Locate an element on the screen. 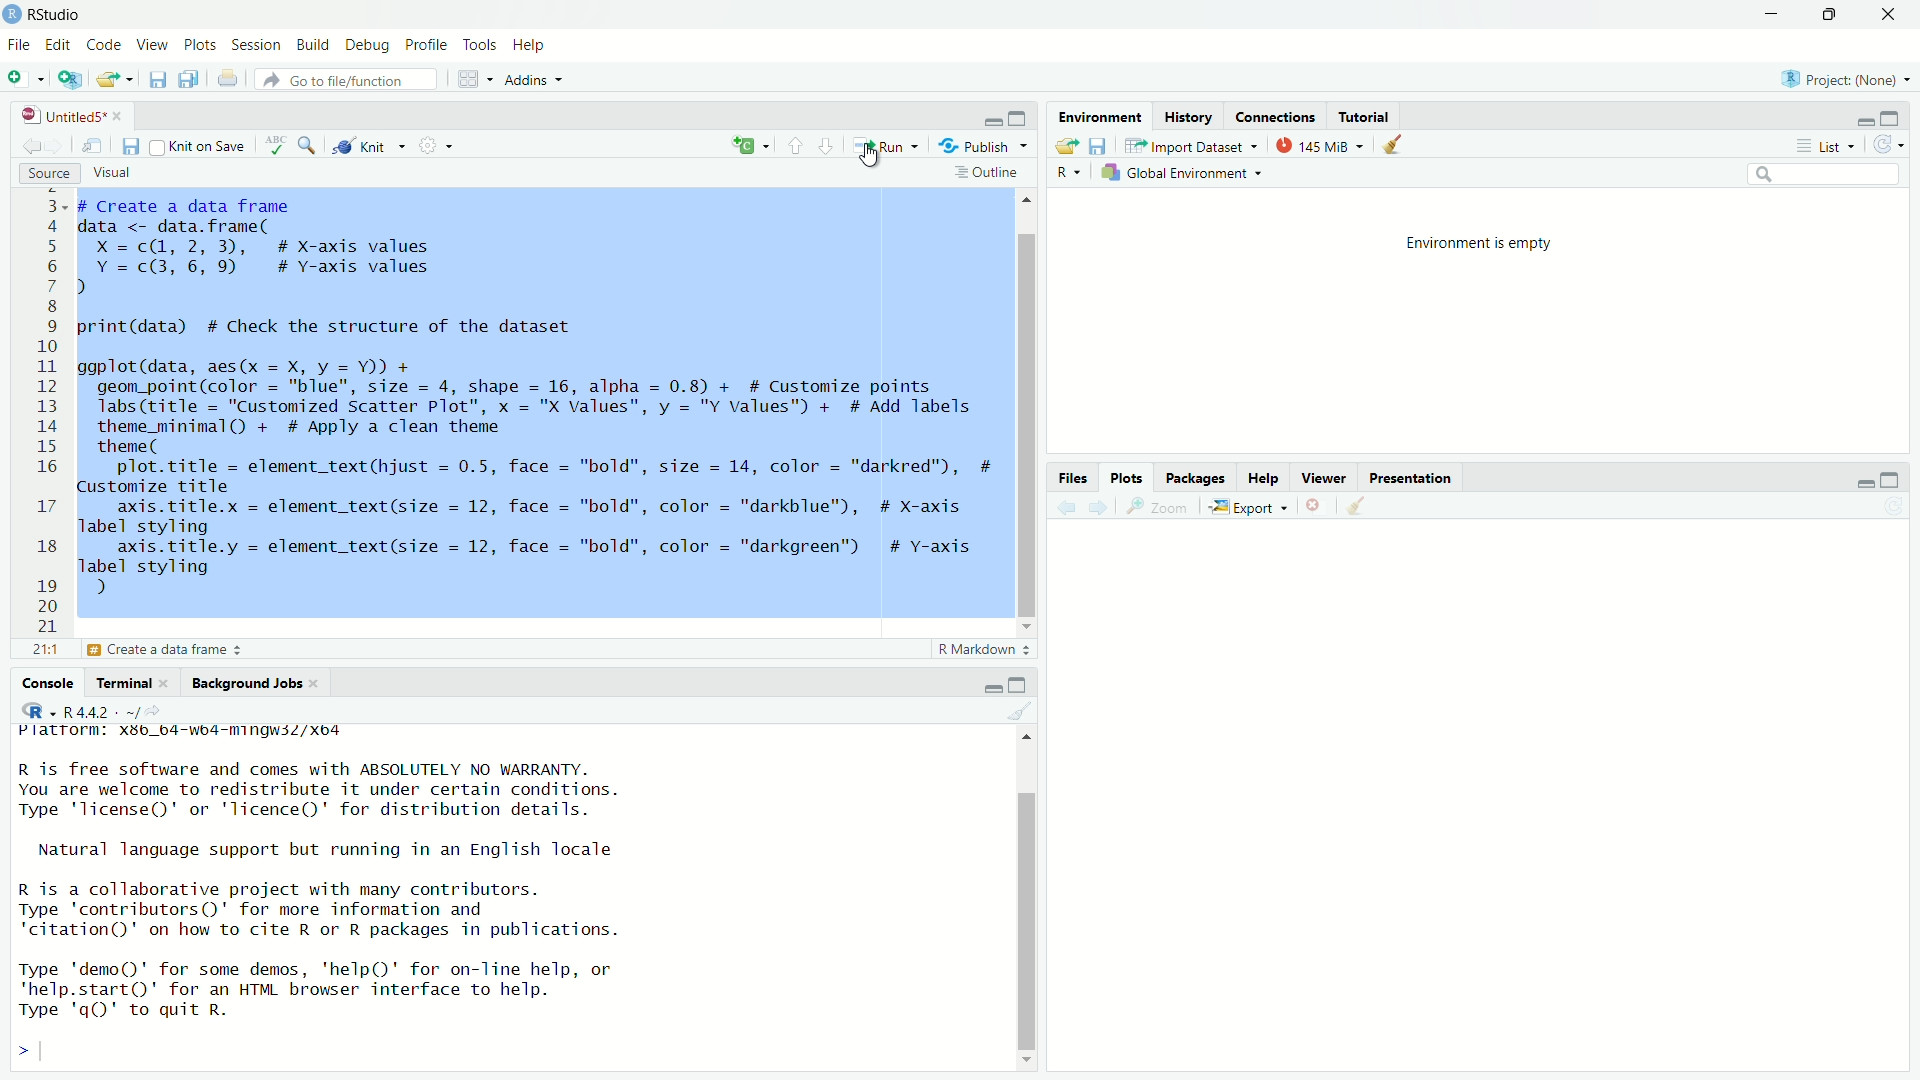  Addins is located at coordinates (535, 79).